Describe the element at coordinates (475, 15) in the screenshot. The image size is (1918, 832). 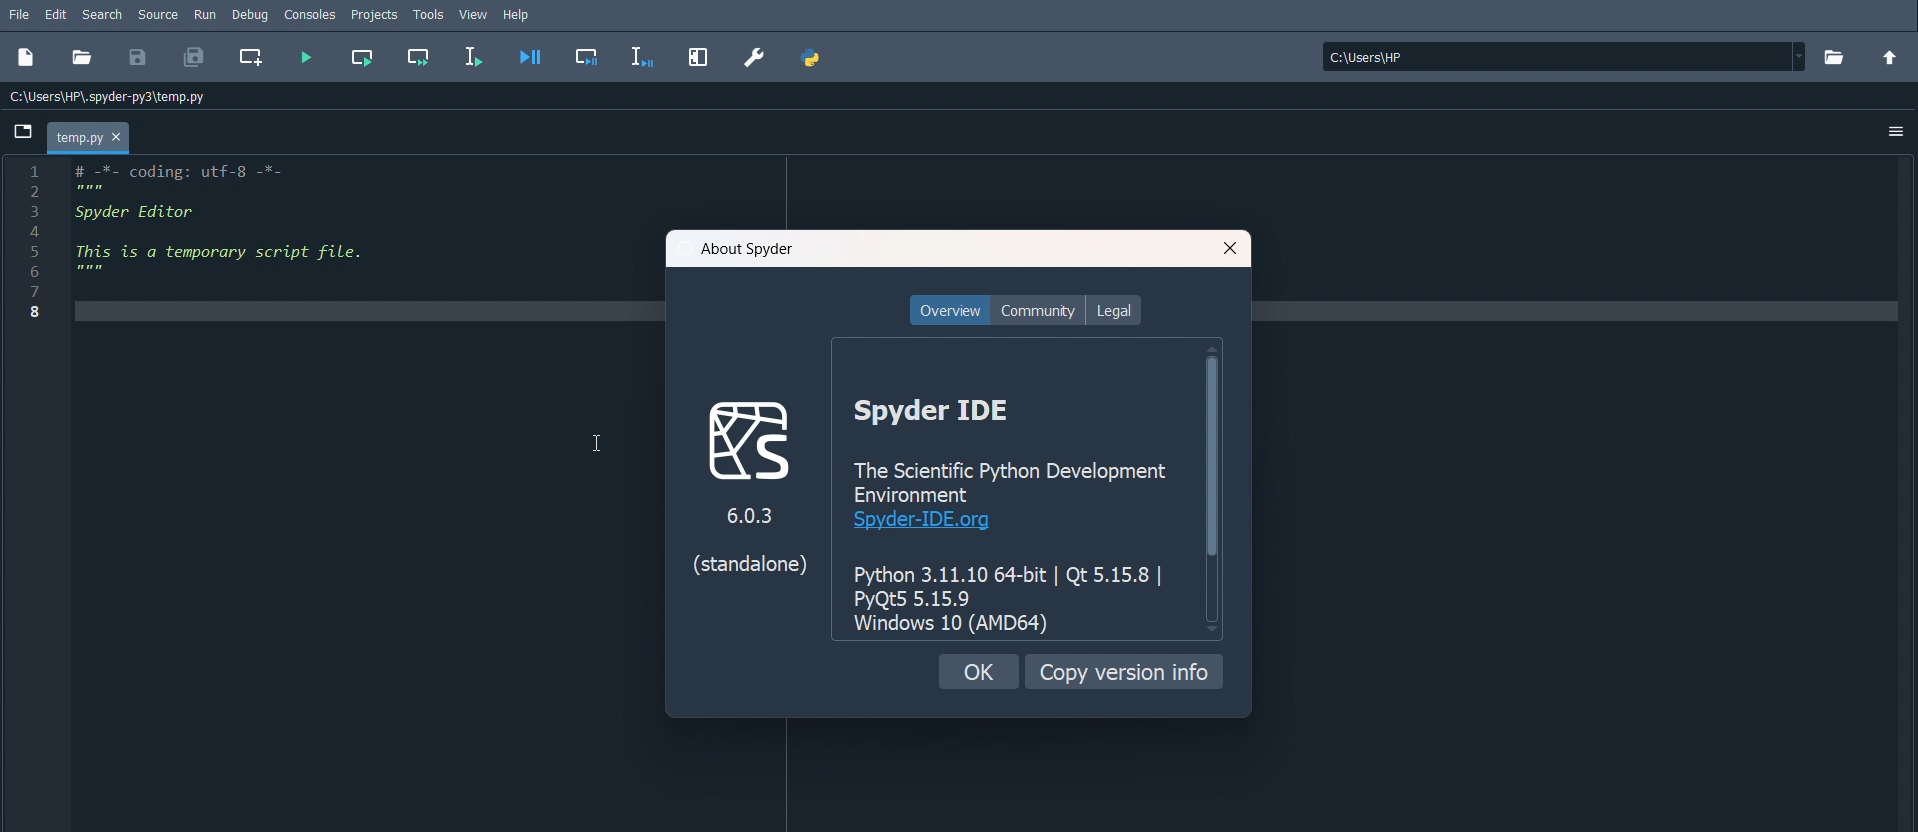
I see `View` at that location.